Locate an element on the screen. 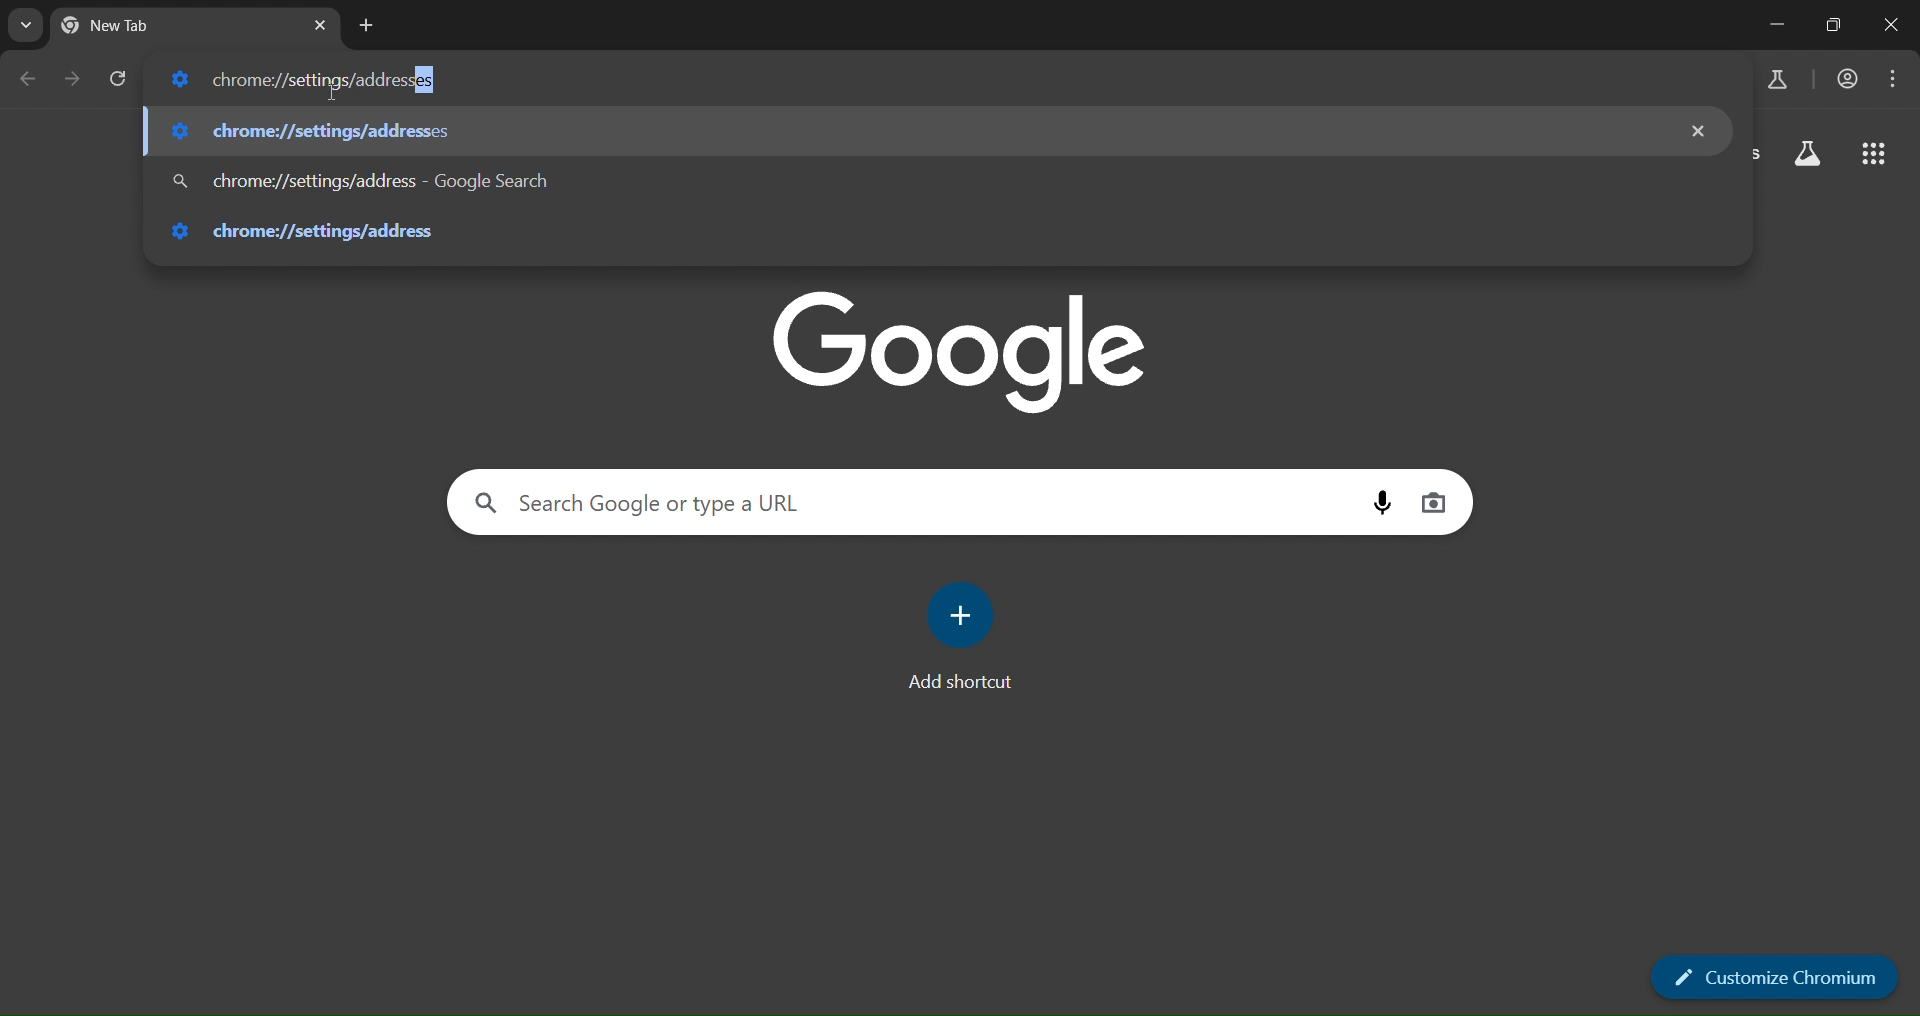 The height and width of the screenshot is (1016, 1920). menu is located at coordinates (1898, 79).